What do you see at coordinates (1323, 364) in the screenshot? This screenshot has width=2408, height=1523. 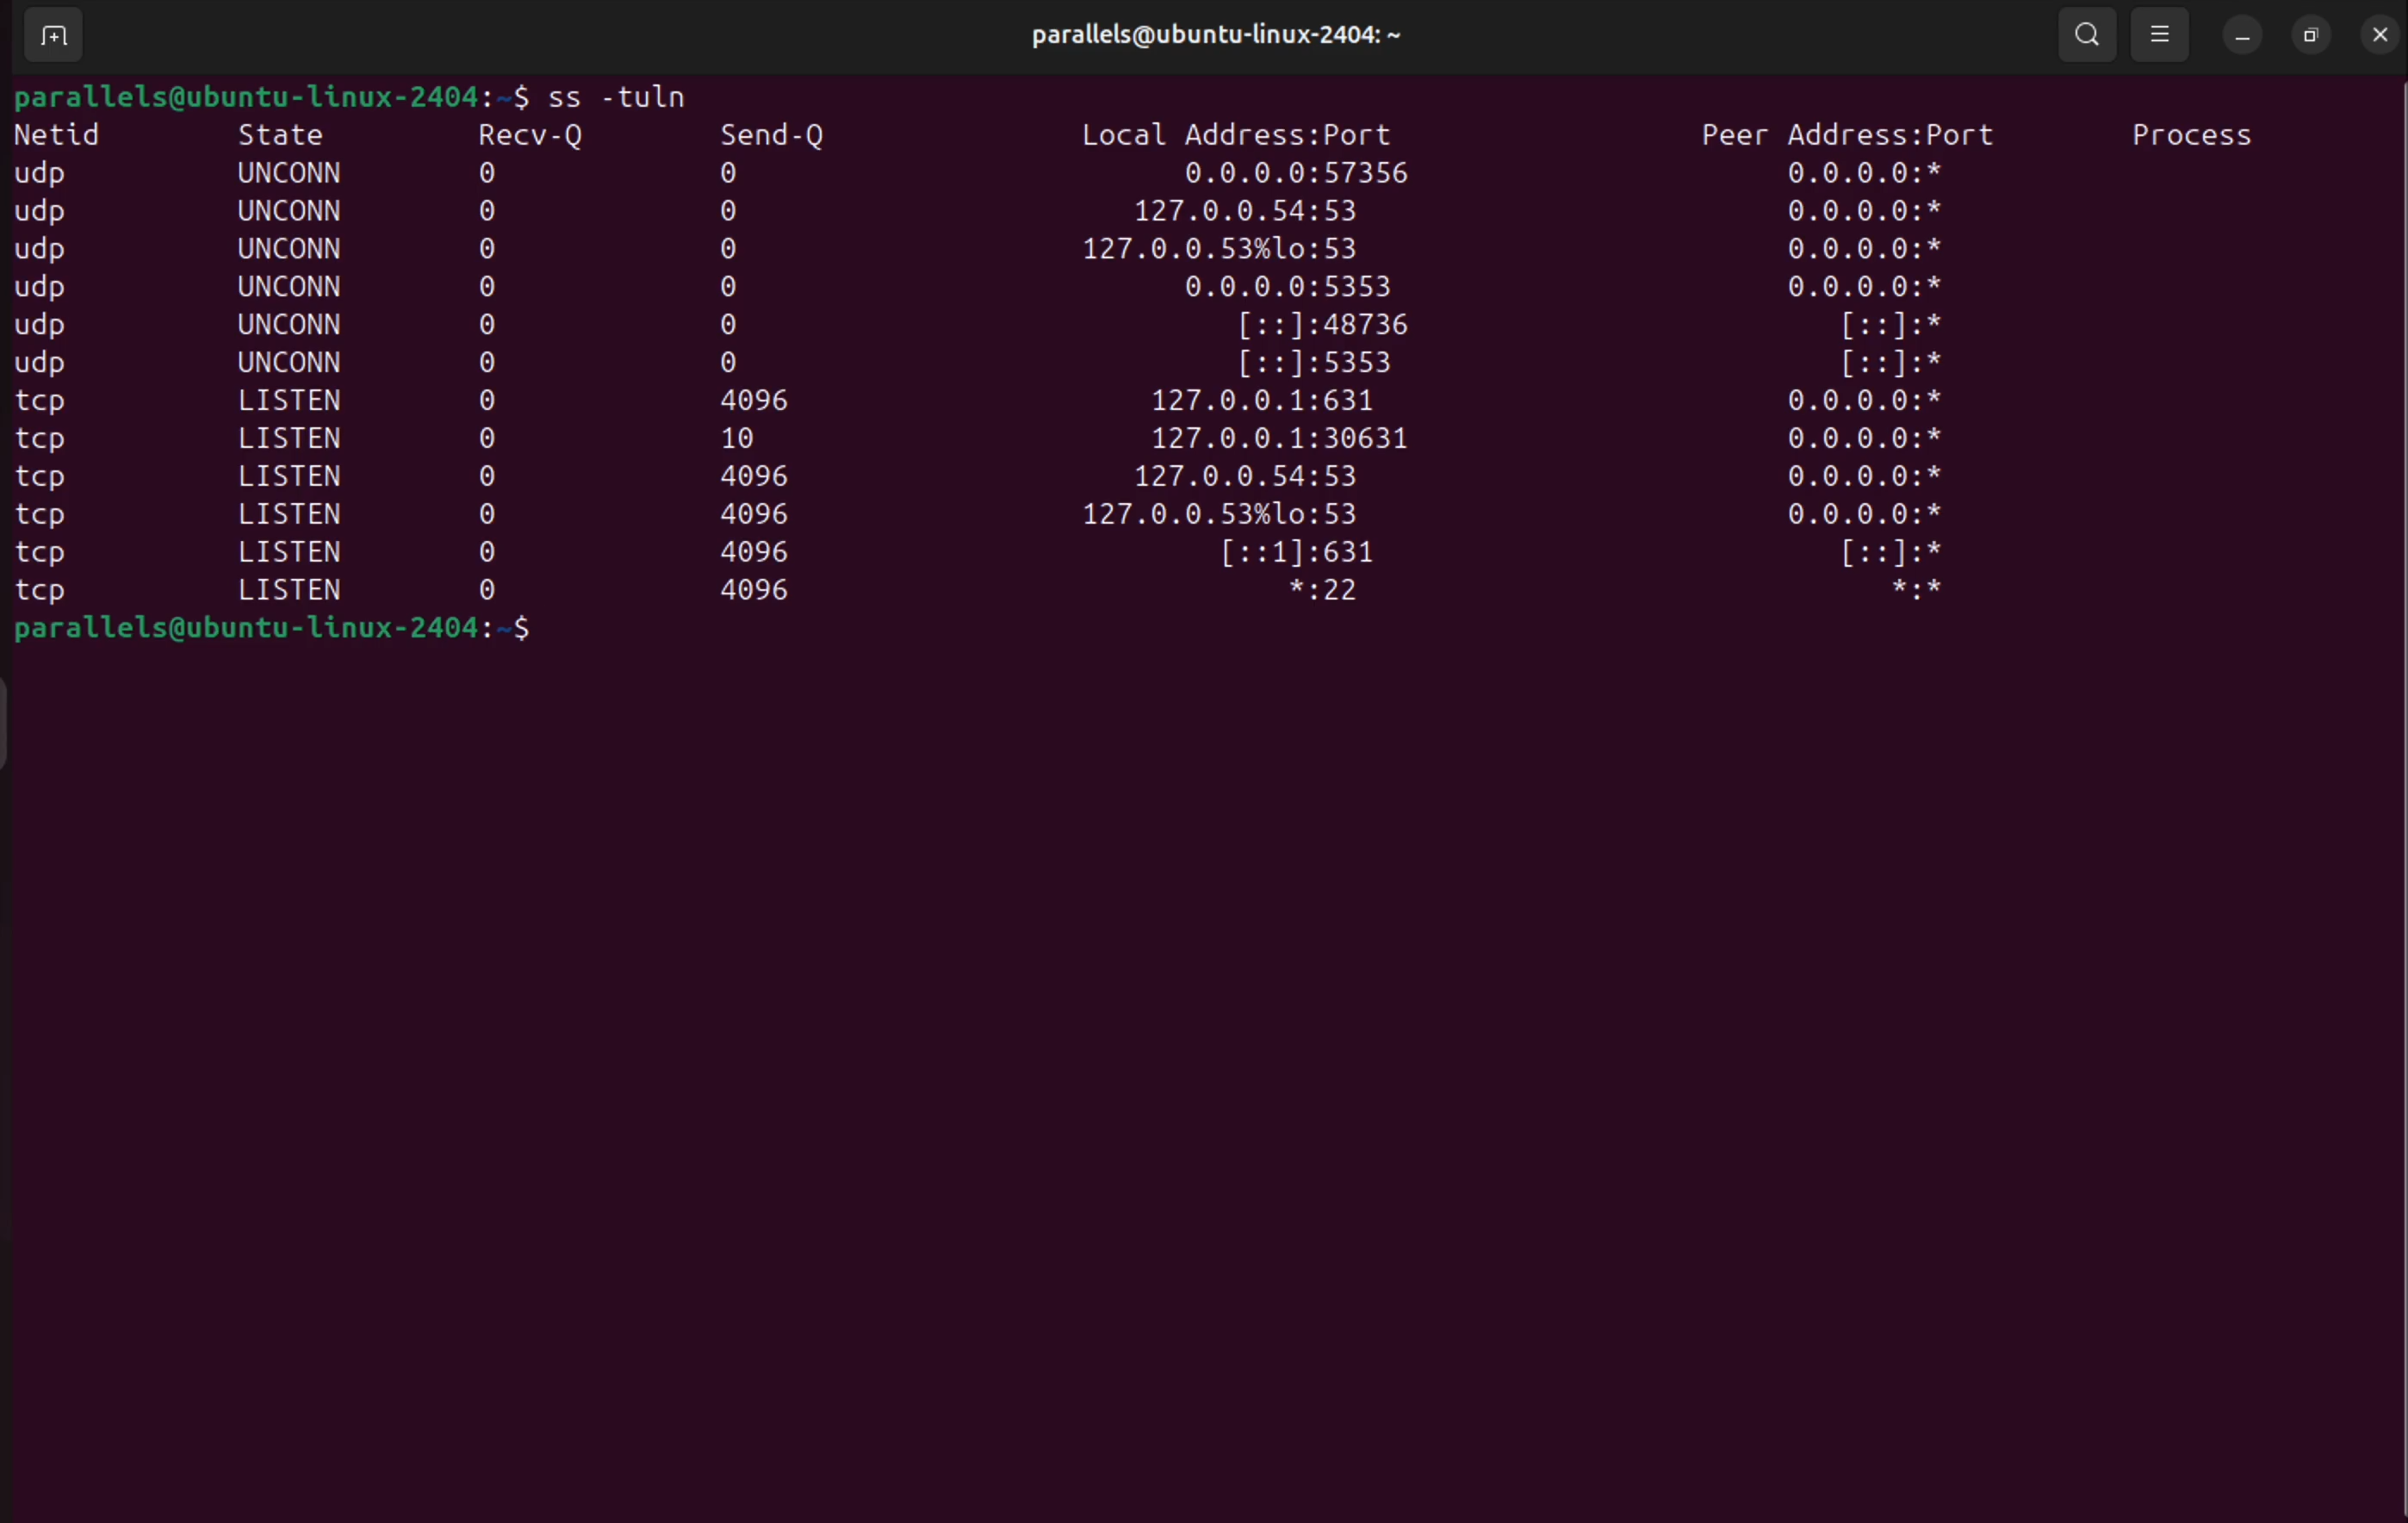 I see `53534` at bounding box center [1323, 364].